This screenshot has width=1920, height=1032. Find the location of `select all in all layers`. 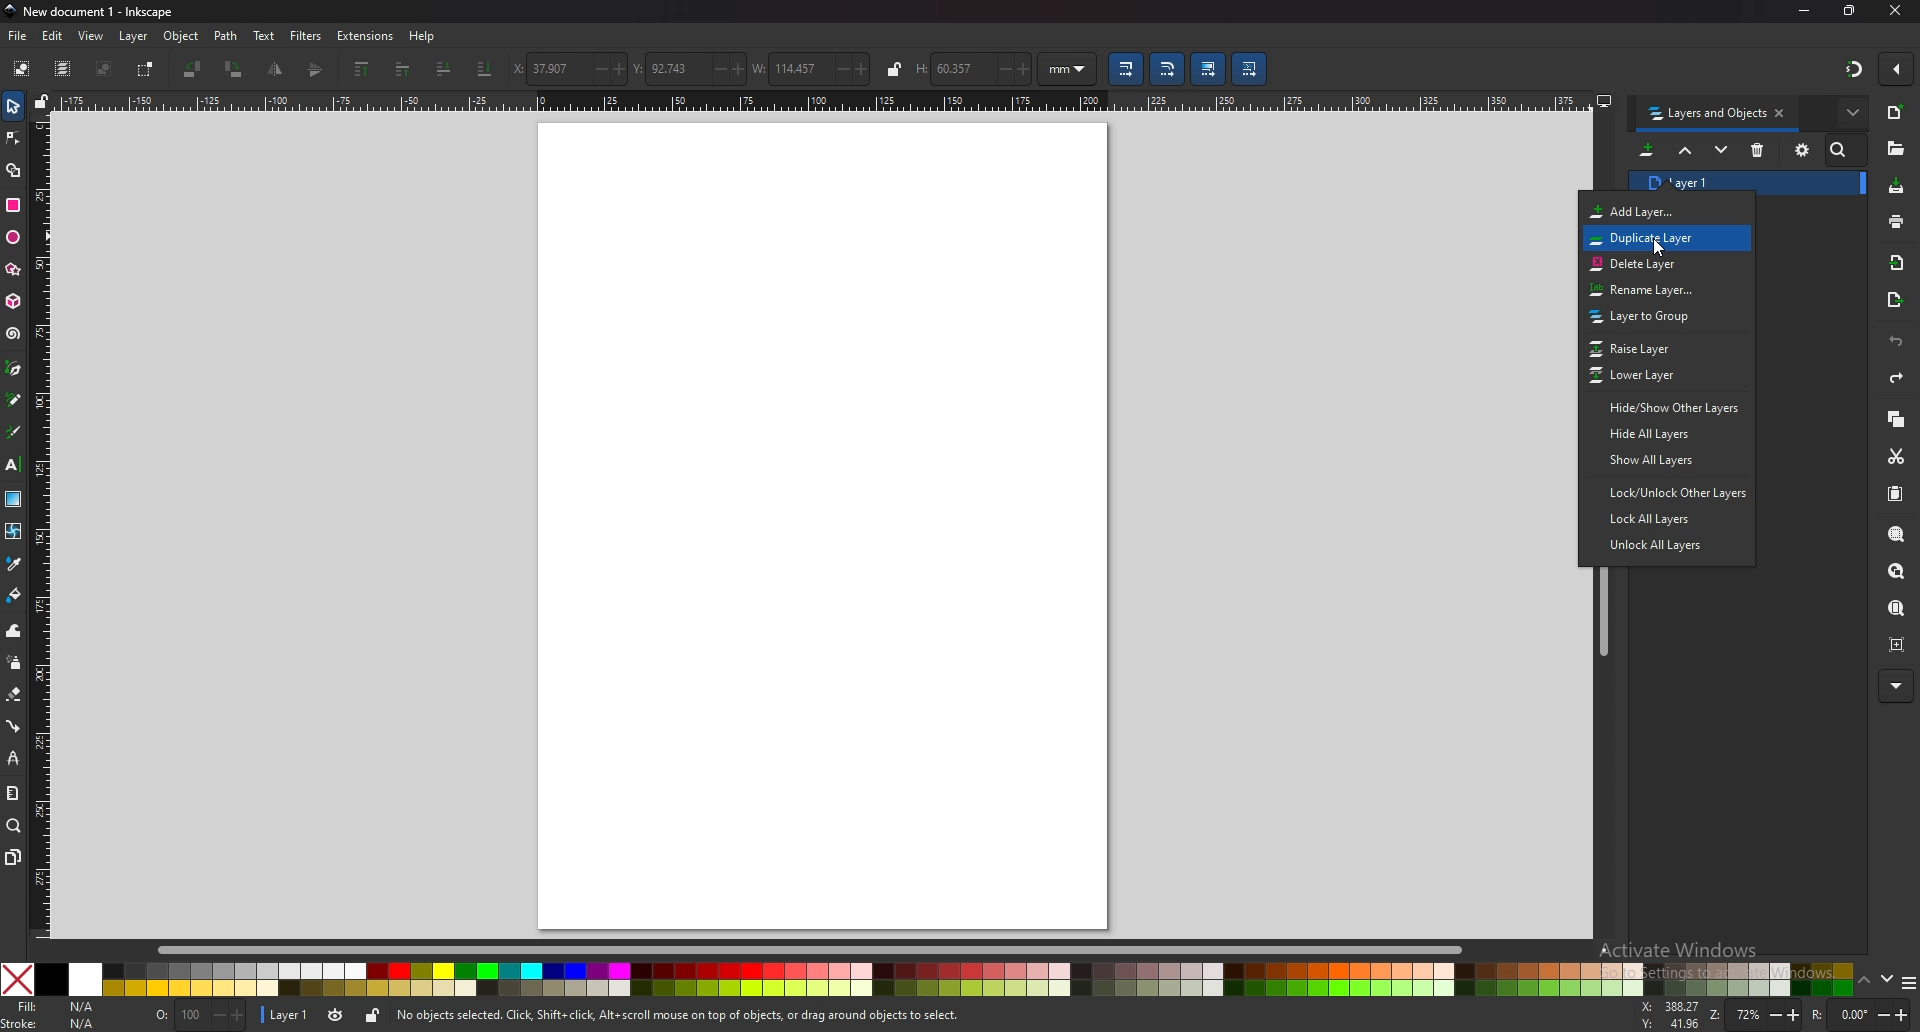

select all in all layers is located at coordinates (65, 69).